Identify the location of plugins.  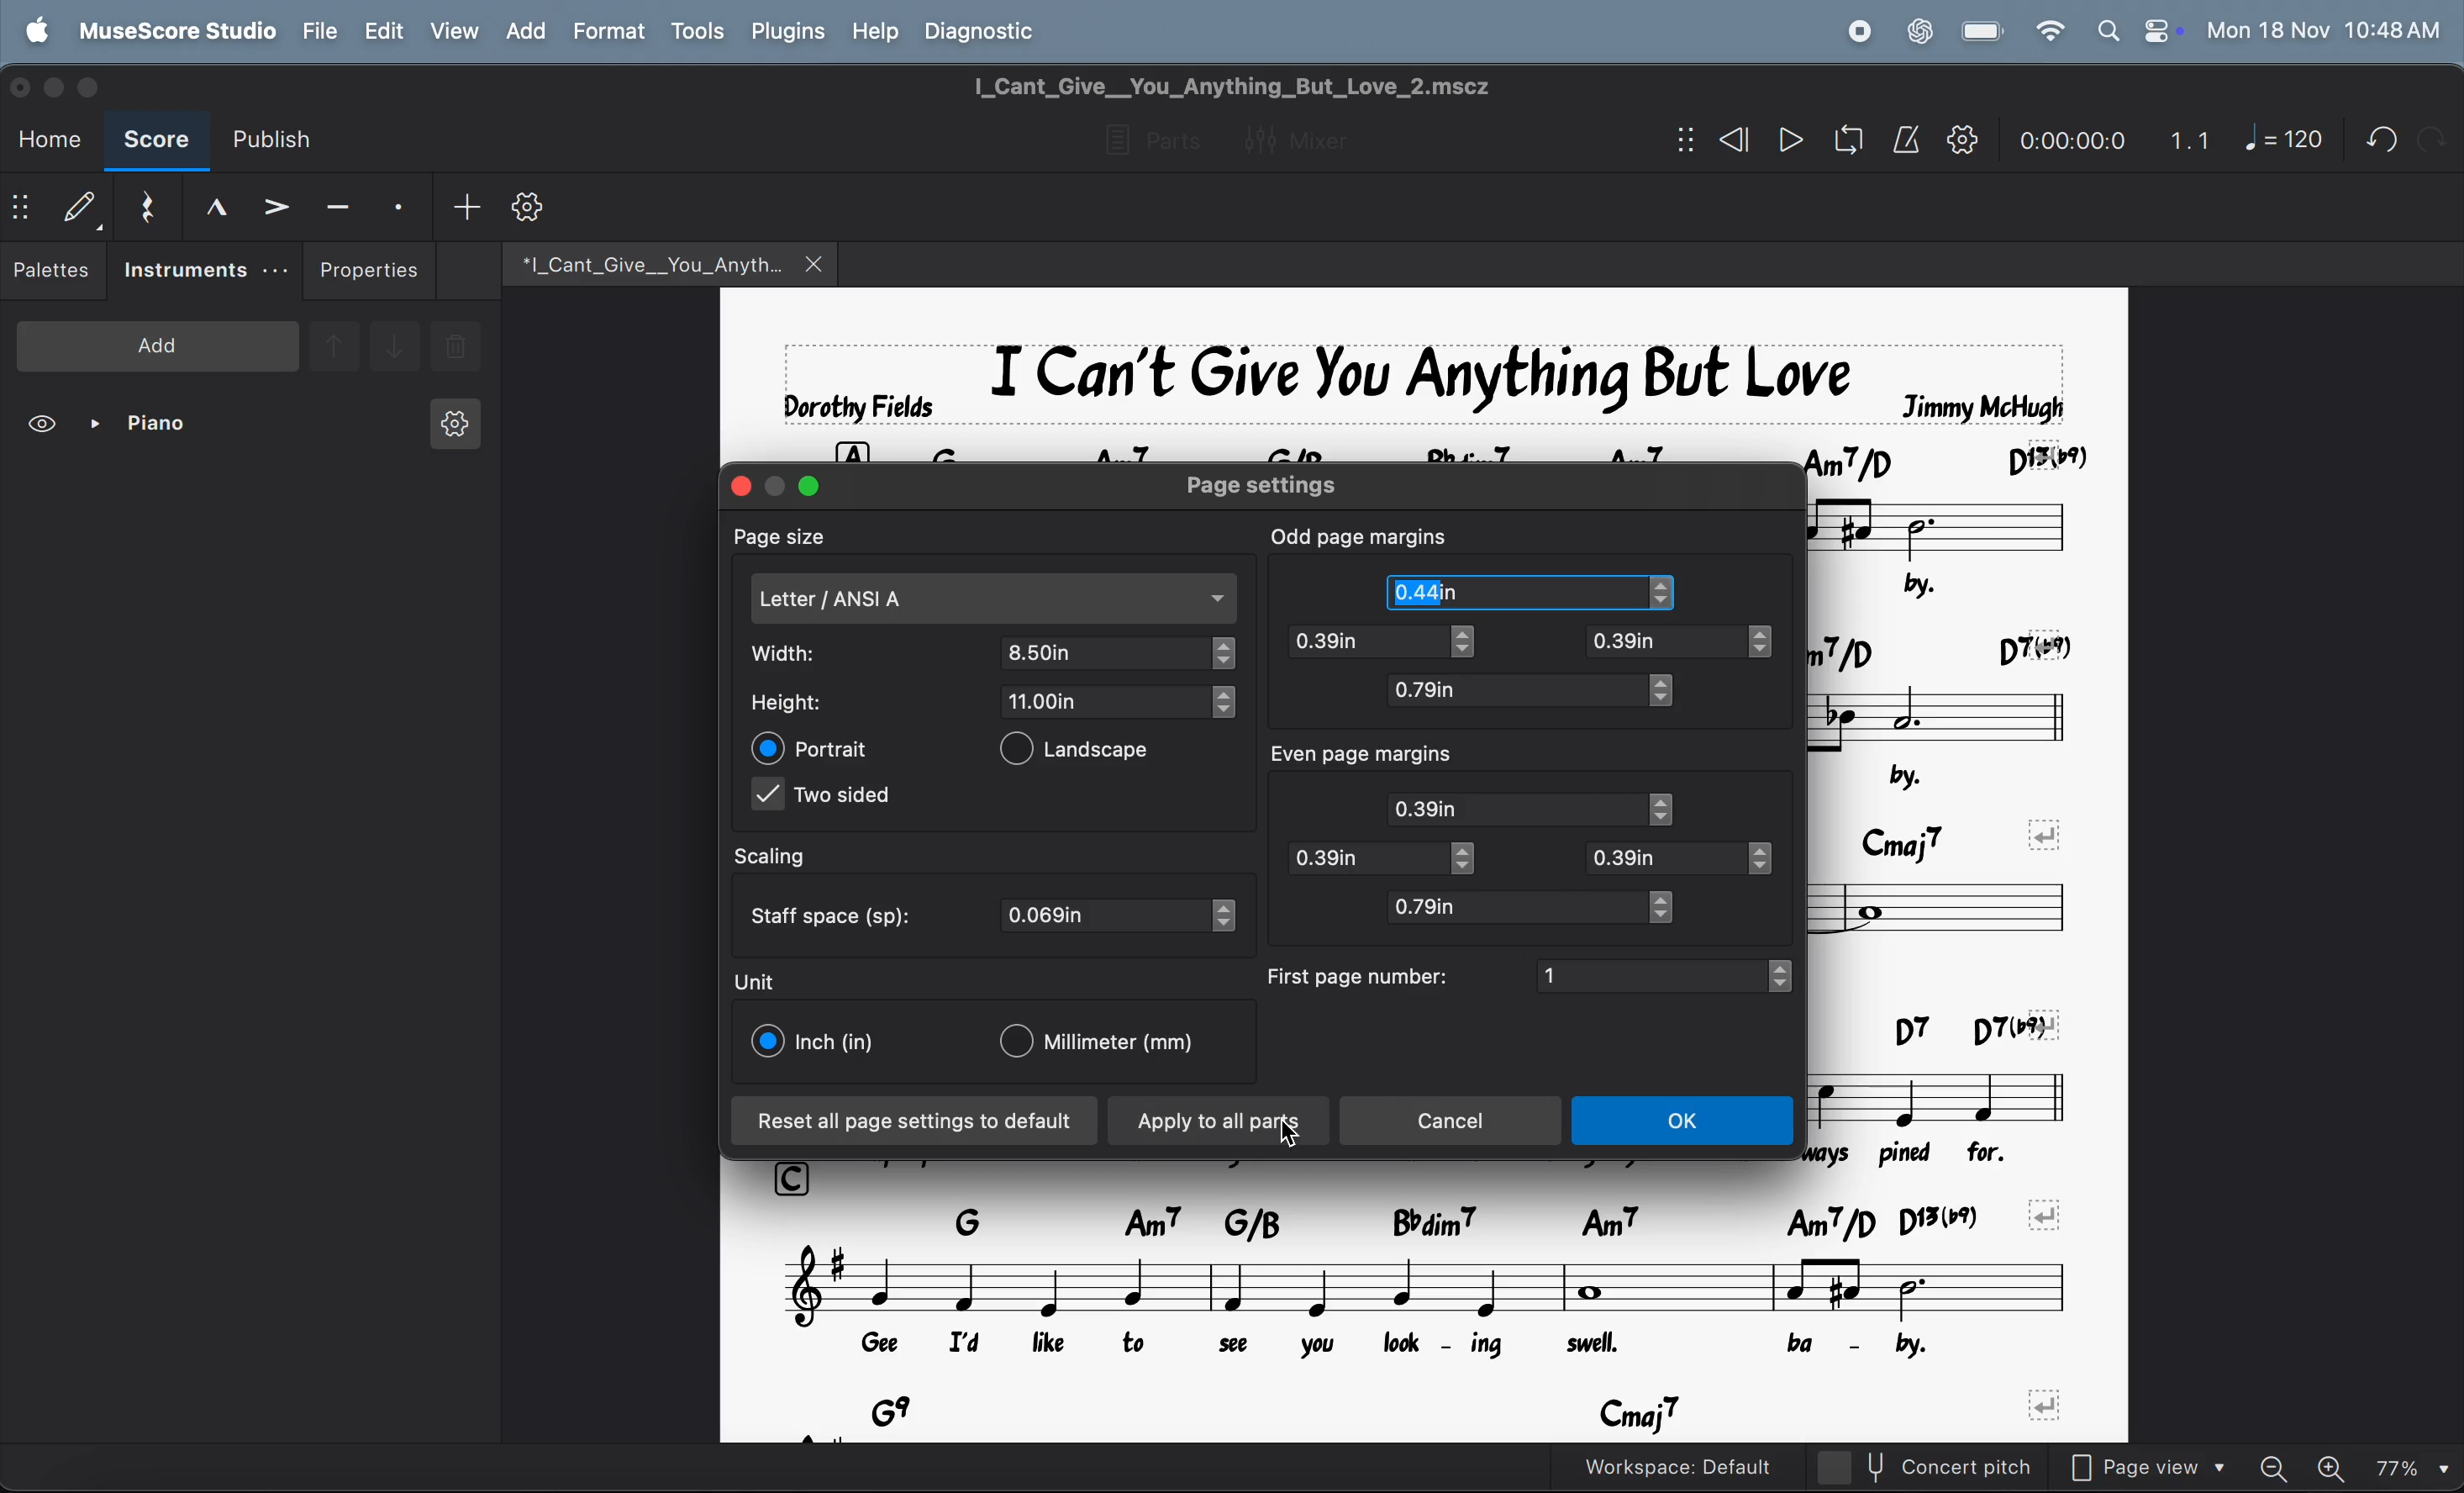
(784, 32).